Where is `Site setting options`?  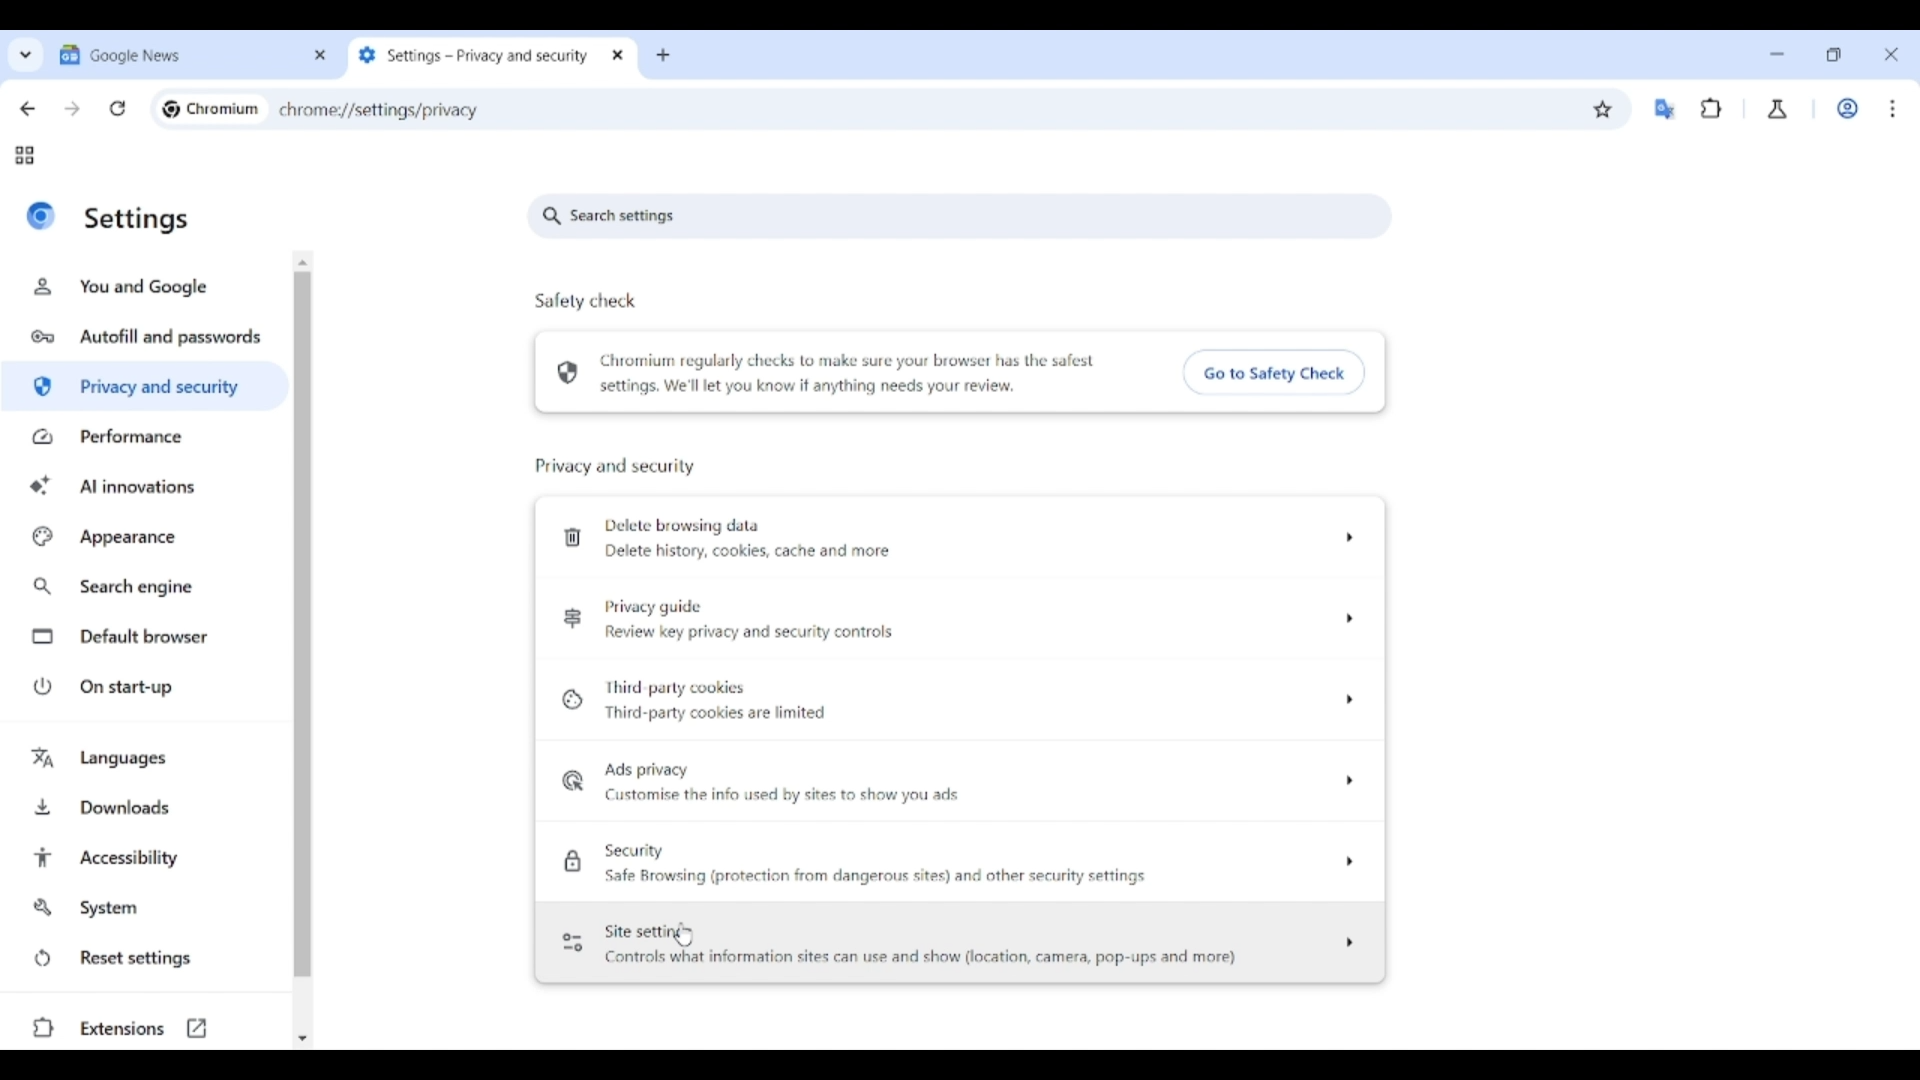 Site setting options is located at coordinates (959, 944).